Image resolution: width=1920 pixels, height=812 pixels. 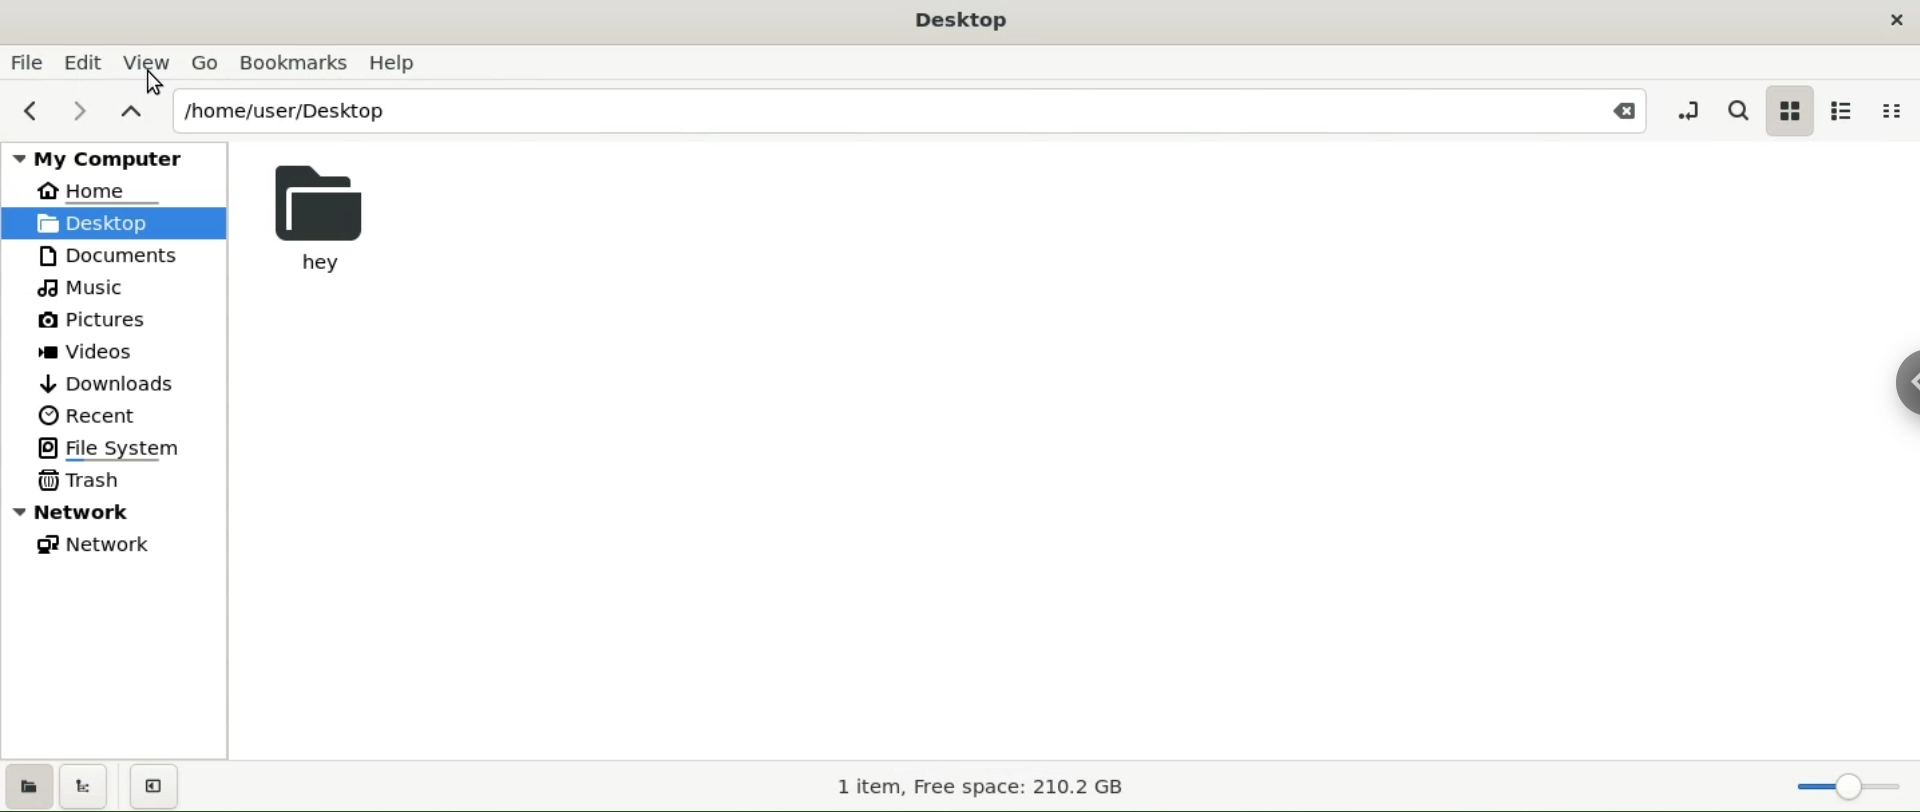 I want to click on icon view, so click(x=1791, y=114).